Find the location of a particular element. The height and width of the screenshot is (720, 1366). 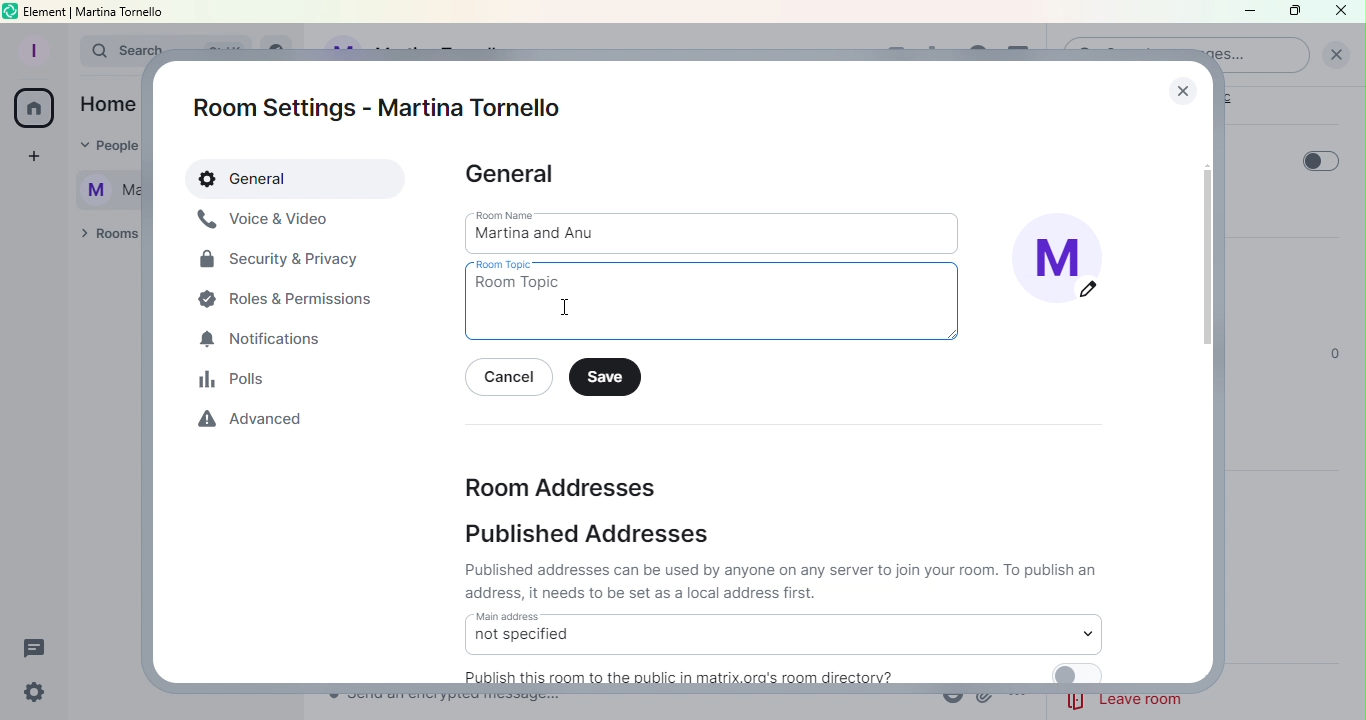

Room name is located at coordinates (715, 232).